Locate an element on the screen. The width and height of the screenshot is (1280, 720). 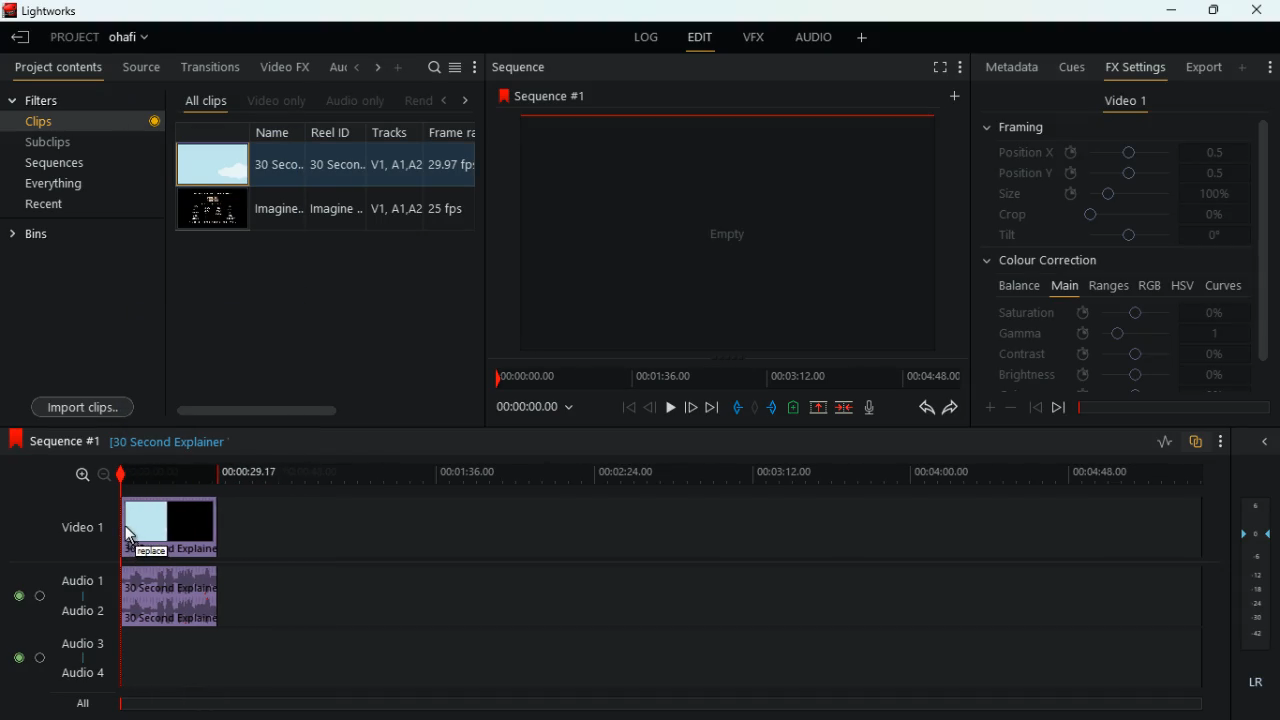
close is located at coordinates (1259, 10).